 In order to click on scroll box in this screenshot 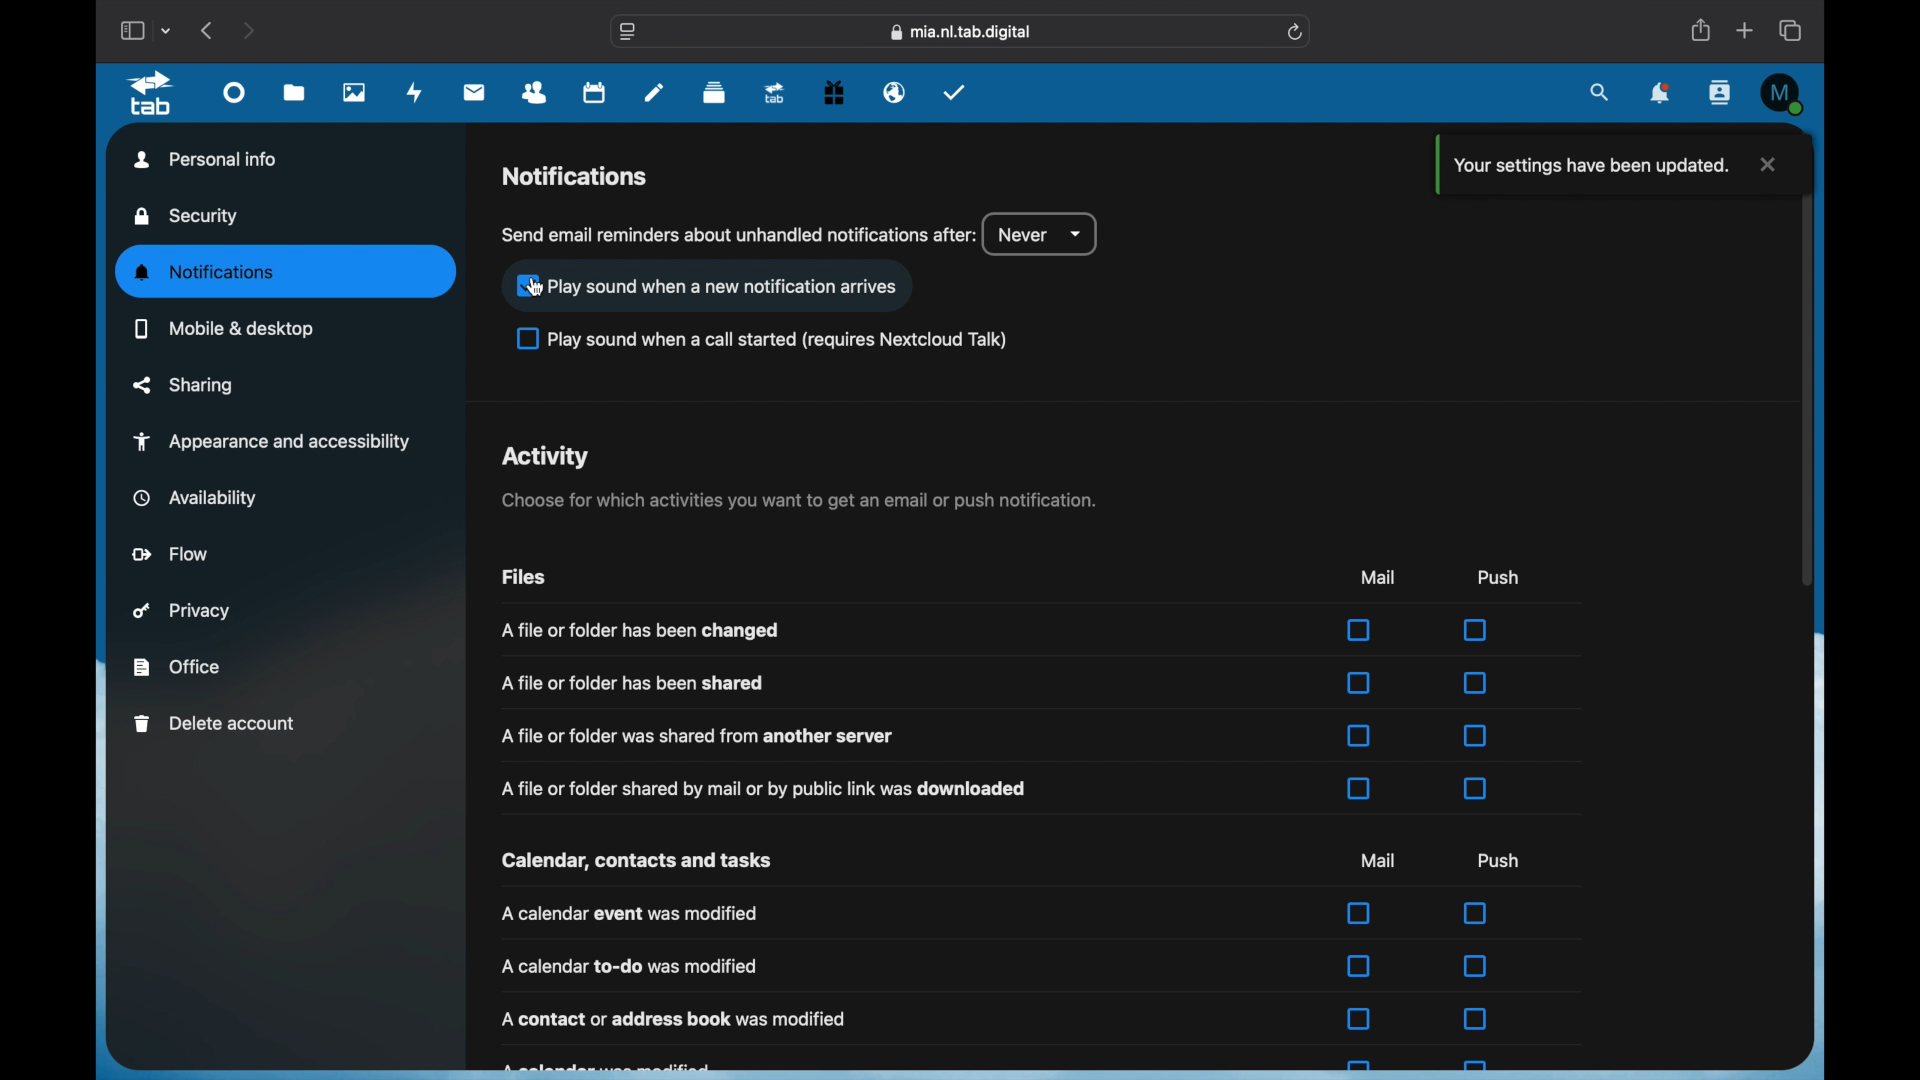, I will do `click(1807, 359)`.